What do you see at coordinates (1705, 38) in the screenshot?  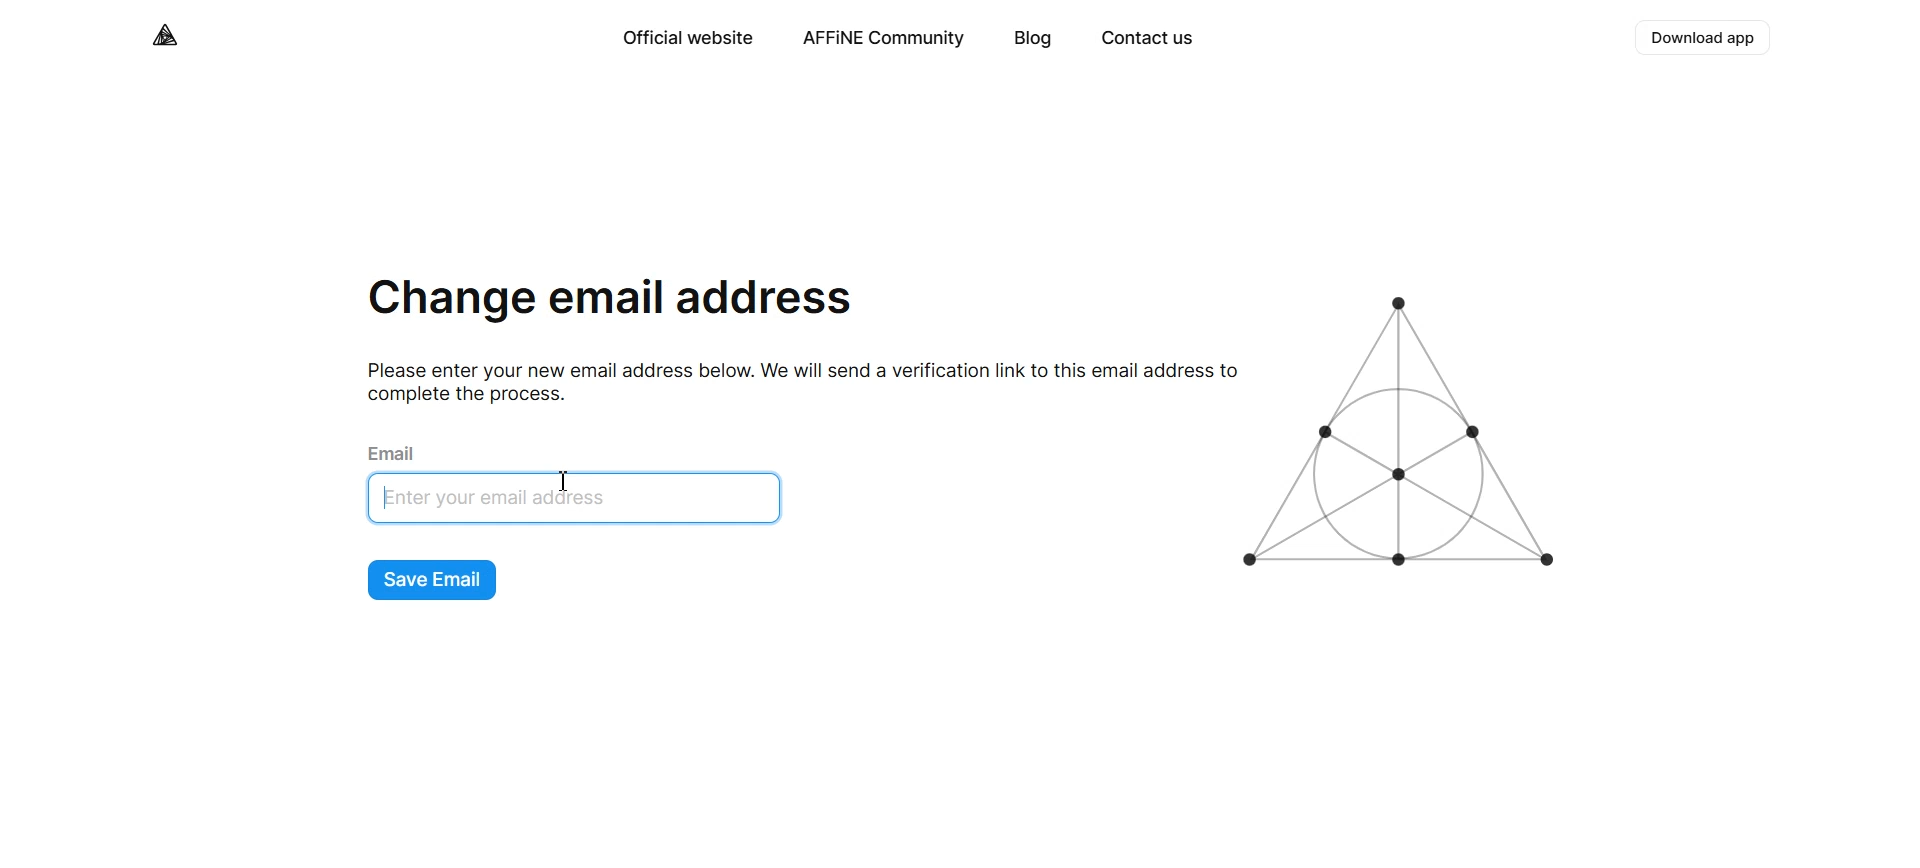 I see `Download app` at bounding box center [1705, 38].